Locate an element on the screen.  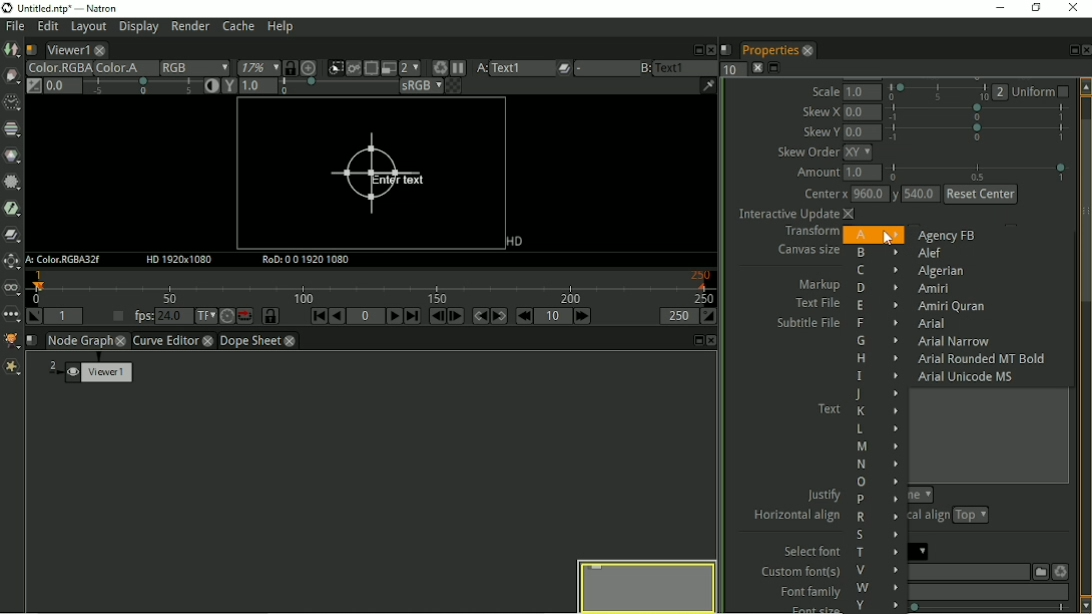
Vertical scrollbar is located at coordinates (1085, 345).